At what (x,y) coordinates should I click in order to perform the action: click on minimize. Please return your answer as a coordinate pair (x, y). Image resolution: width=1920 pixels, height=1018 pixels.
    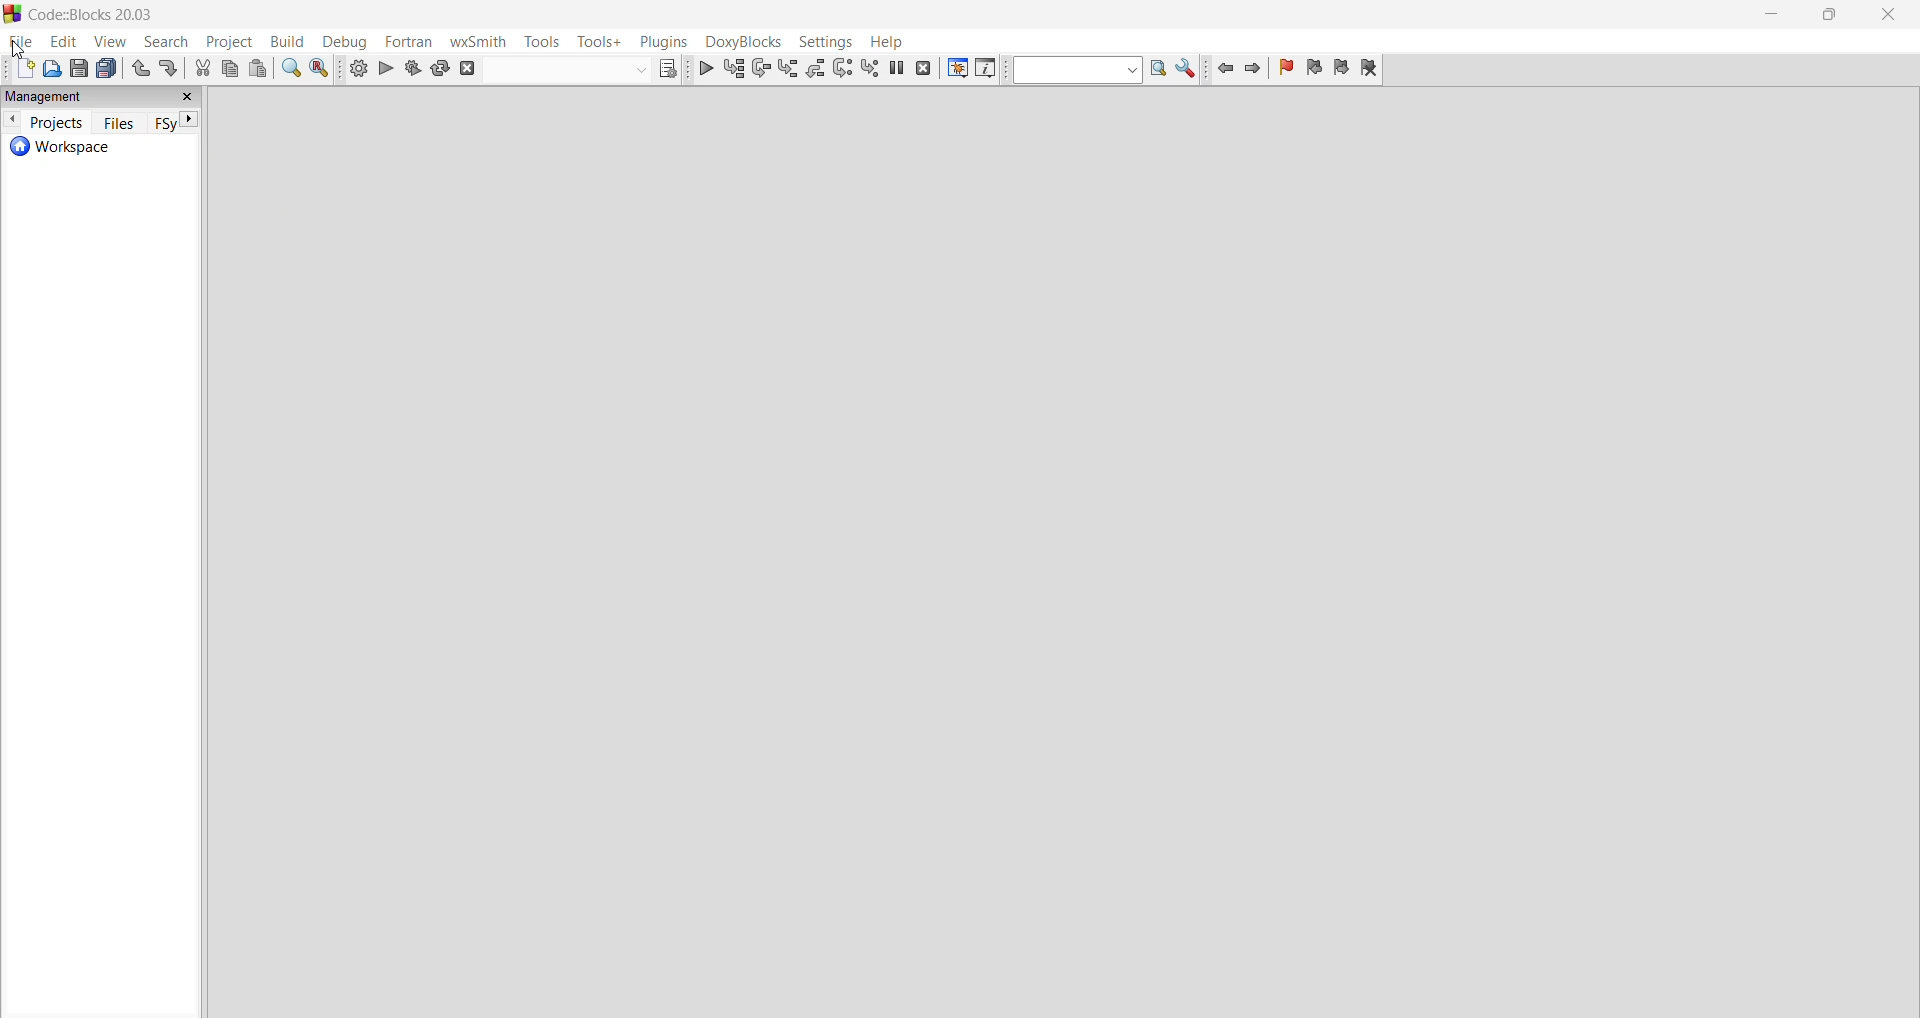
    Looking at the image, I should click on (1773, 17).